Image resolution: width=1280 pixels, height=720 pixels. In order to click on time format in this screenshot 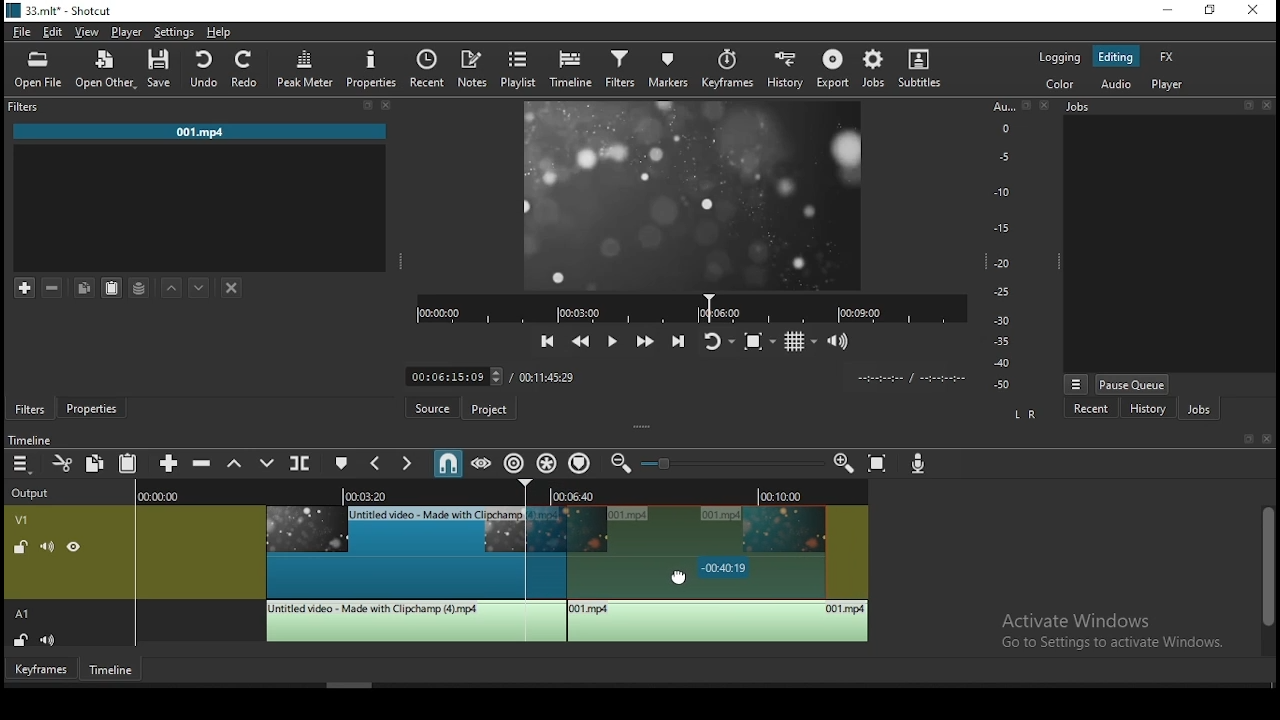, I will do `click(907, 378)`.